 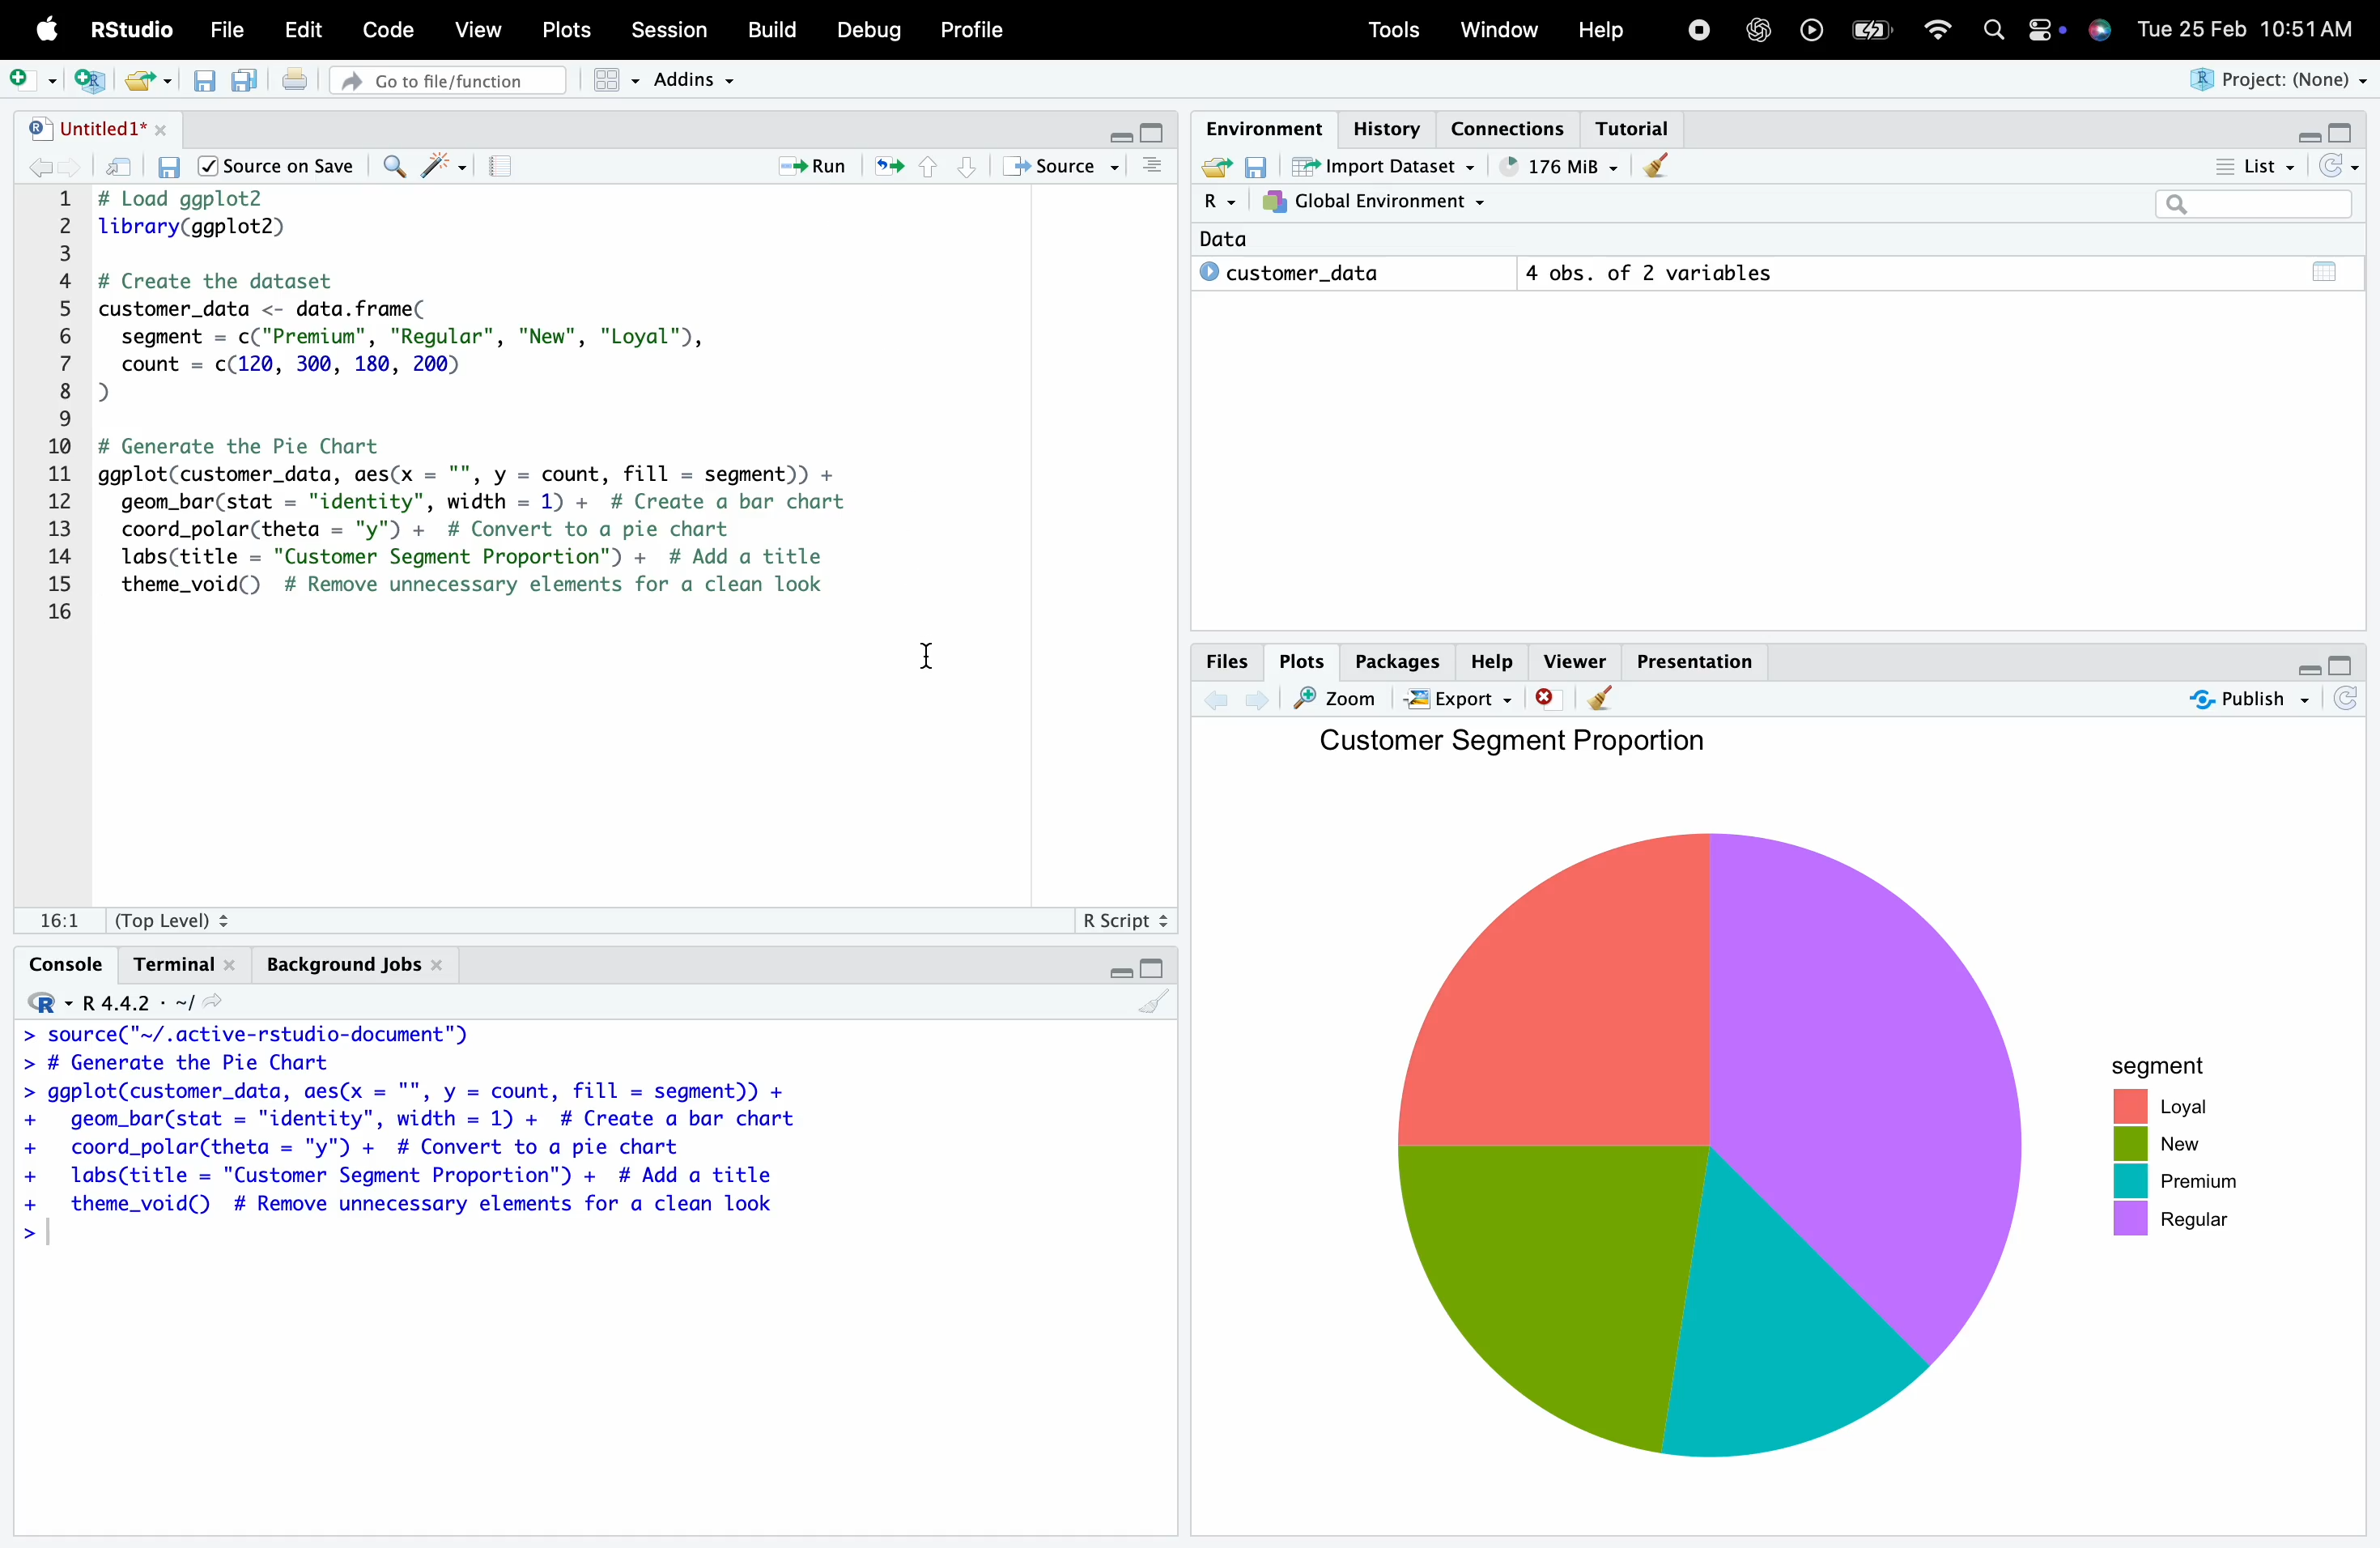 What do you see at coordinates (48, 170) in the screenshot?
I see `back` at bounding box center [48, 170].